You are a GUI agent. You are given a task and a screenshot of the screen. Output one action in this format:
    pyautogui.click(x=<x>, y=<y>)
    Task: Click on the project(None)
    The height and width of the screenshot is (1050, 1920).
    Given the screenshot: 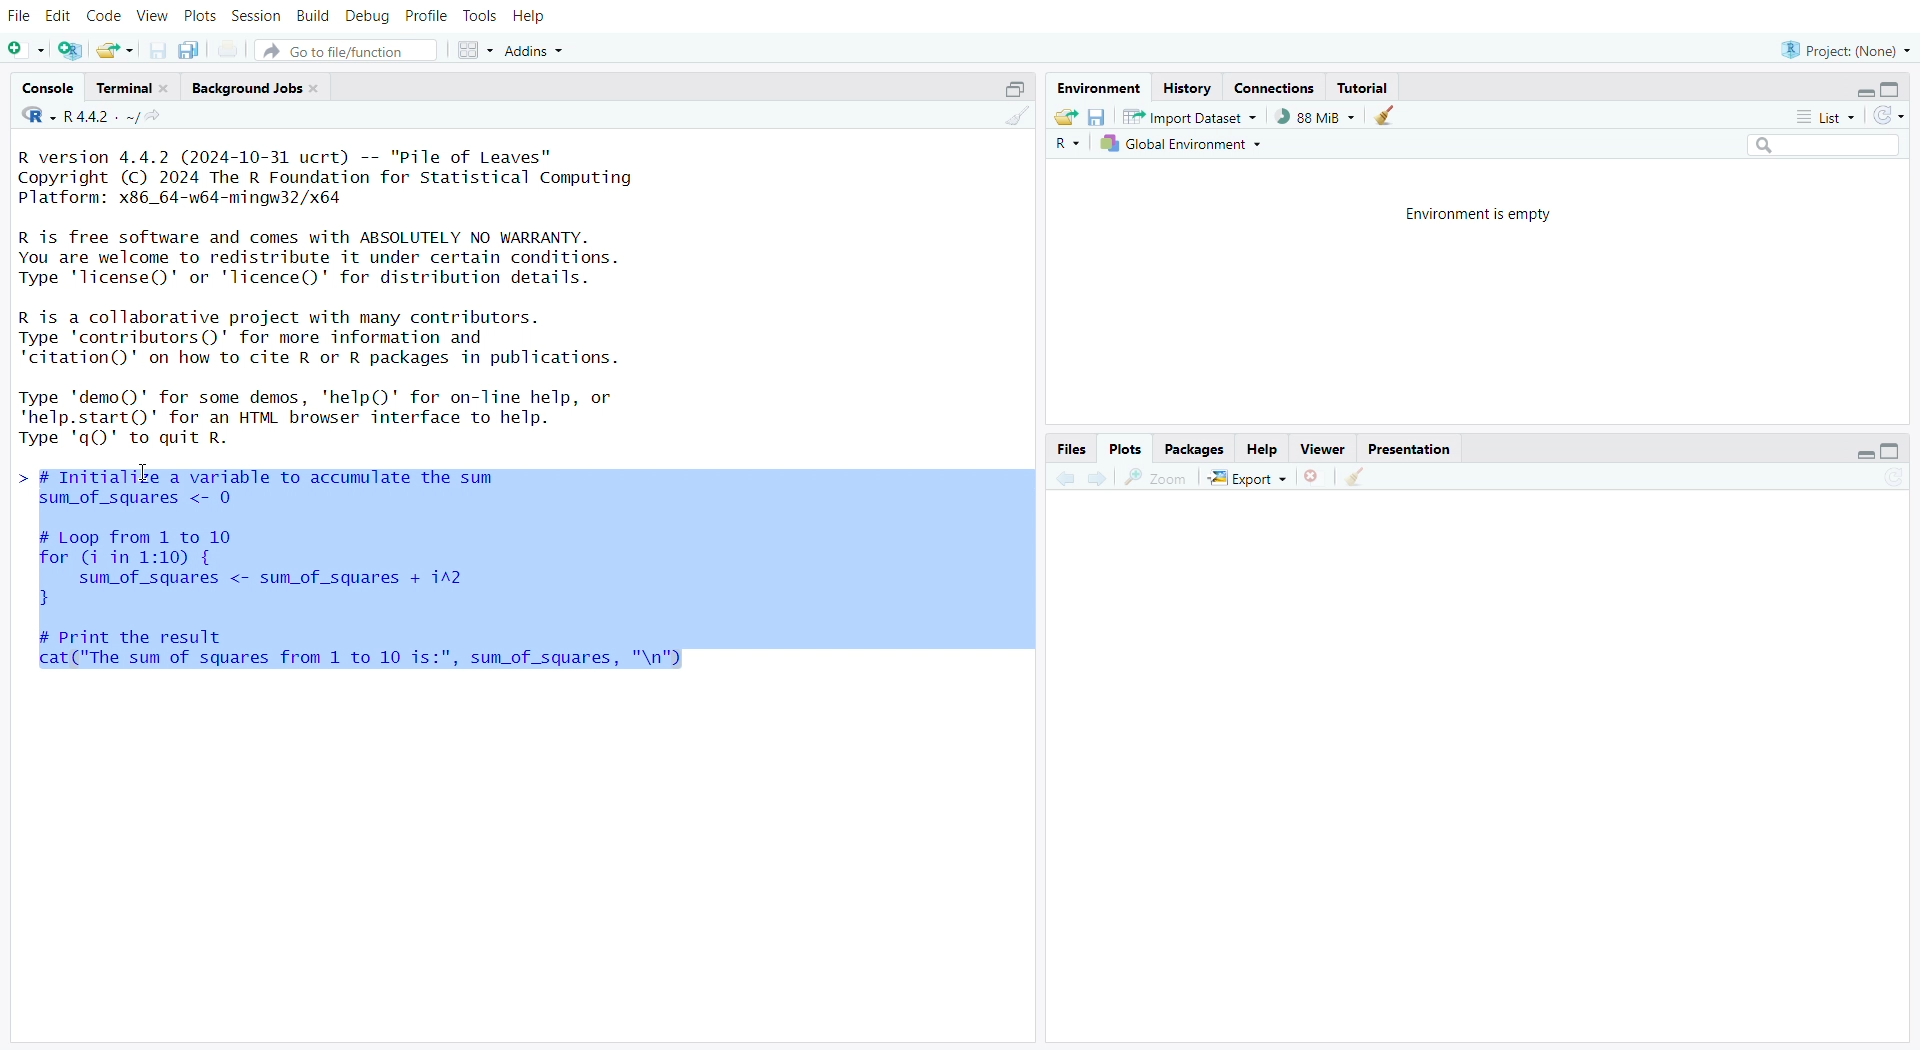 What is the action you would take?
    pyautogui.click(x=1841, y=49)
    